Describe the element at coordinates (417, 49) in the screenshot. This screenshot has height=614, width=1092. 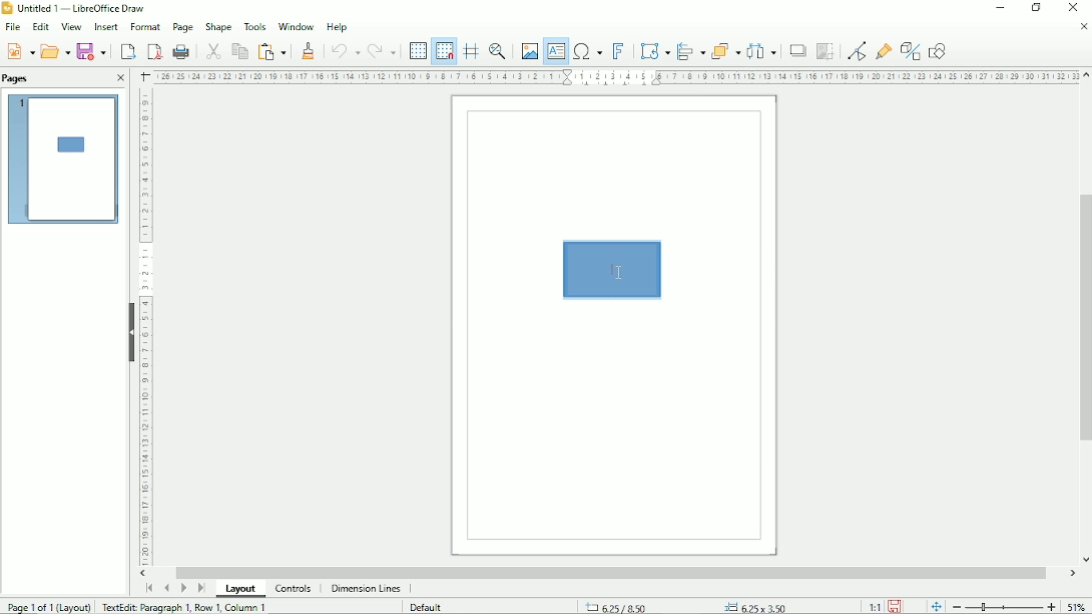
I see `Display grid` at that location.